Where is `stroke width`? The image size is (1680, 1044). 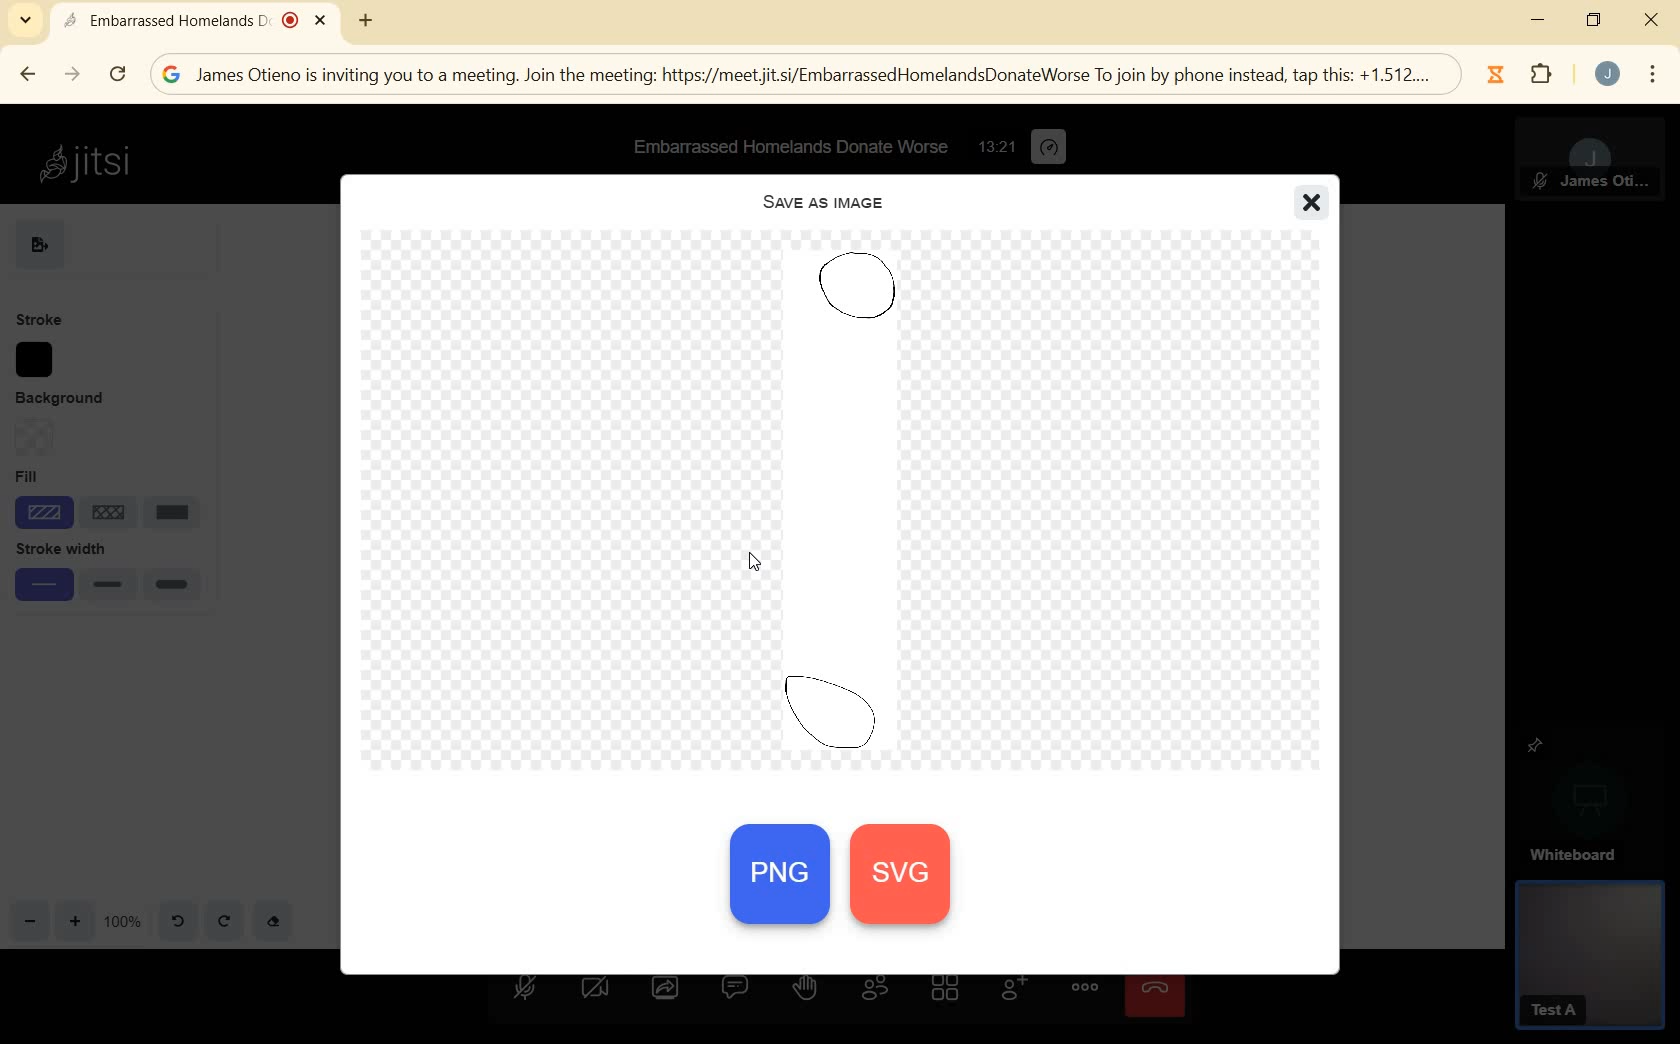 stroke width is located at coordinates (107, 551).